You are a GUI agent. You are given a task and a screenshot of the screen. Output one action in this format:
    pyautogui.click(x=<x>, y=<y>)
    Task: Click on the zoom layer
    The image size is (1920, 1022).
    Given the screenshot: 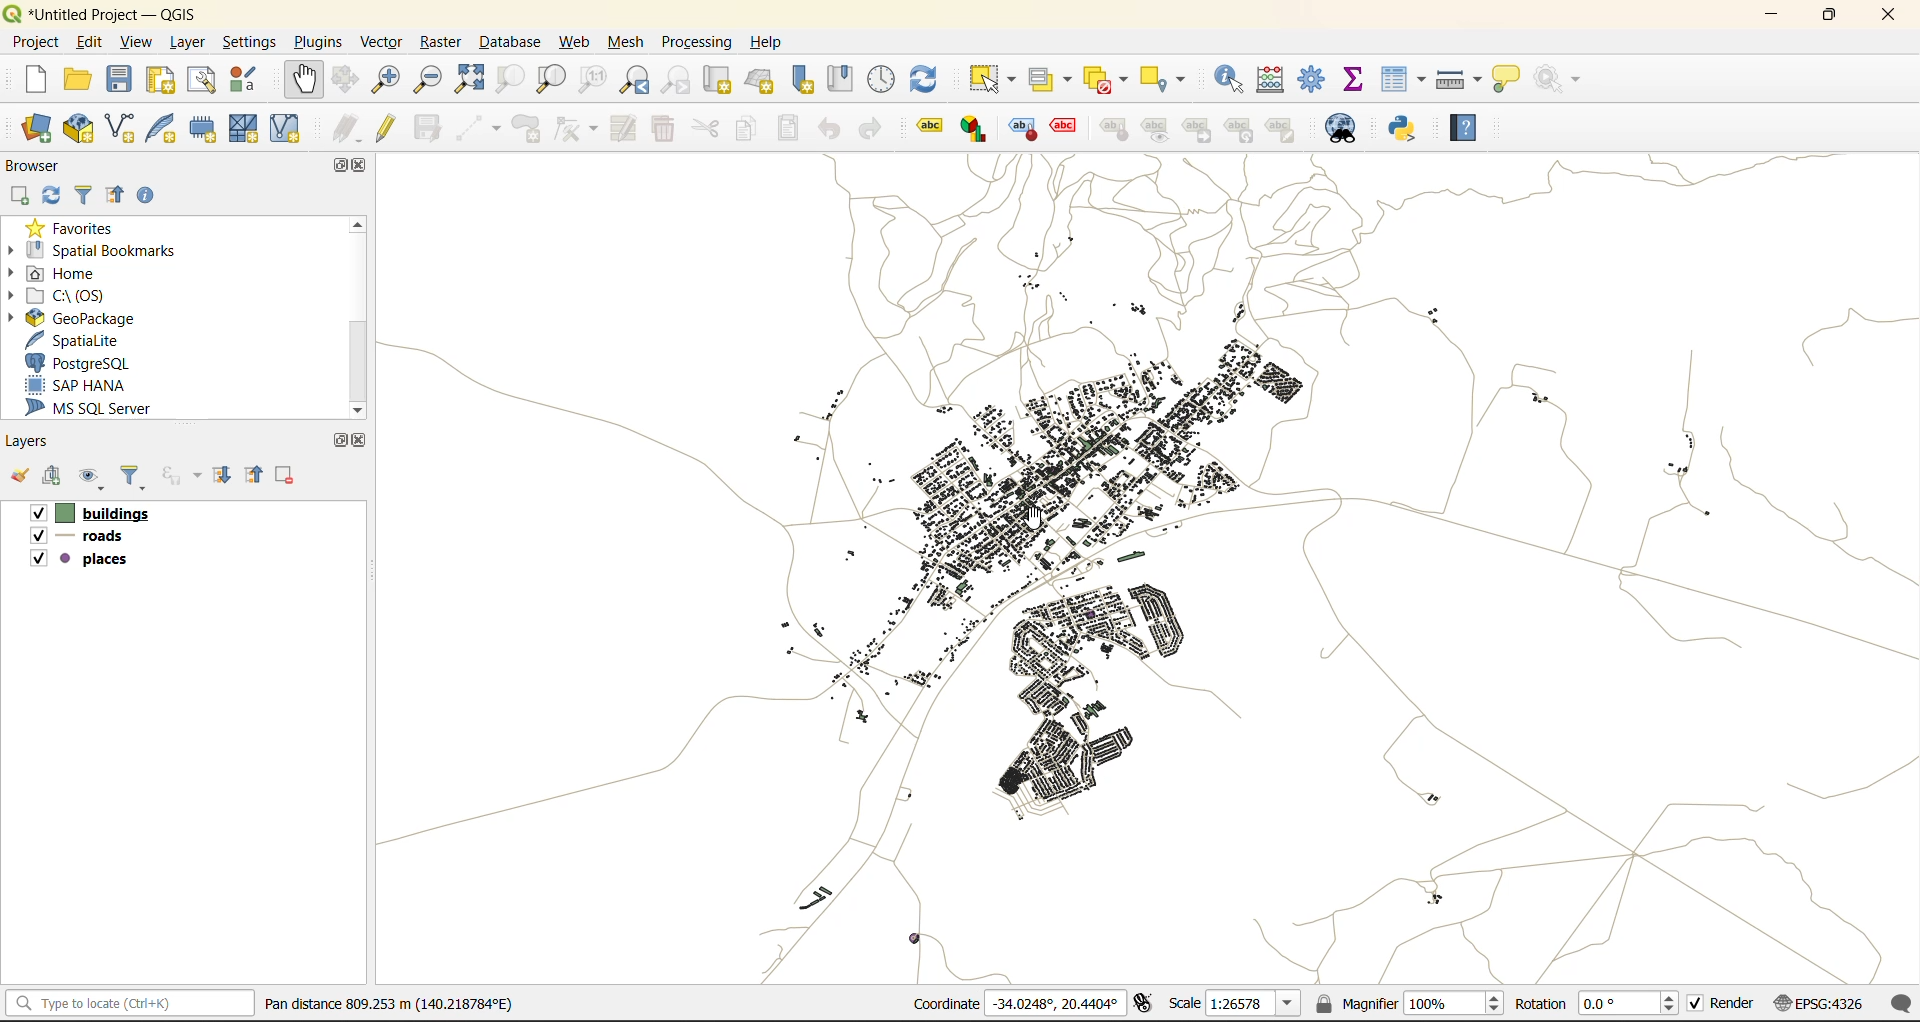 What is the action you would take?
    pyautogui.click(x=550, y=80)
    